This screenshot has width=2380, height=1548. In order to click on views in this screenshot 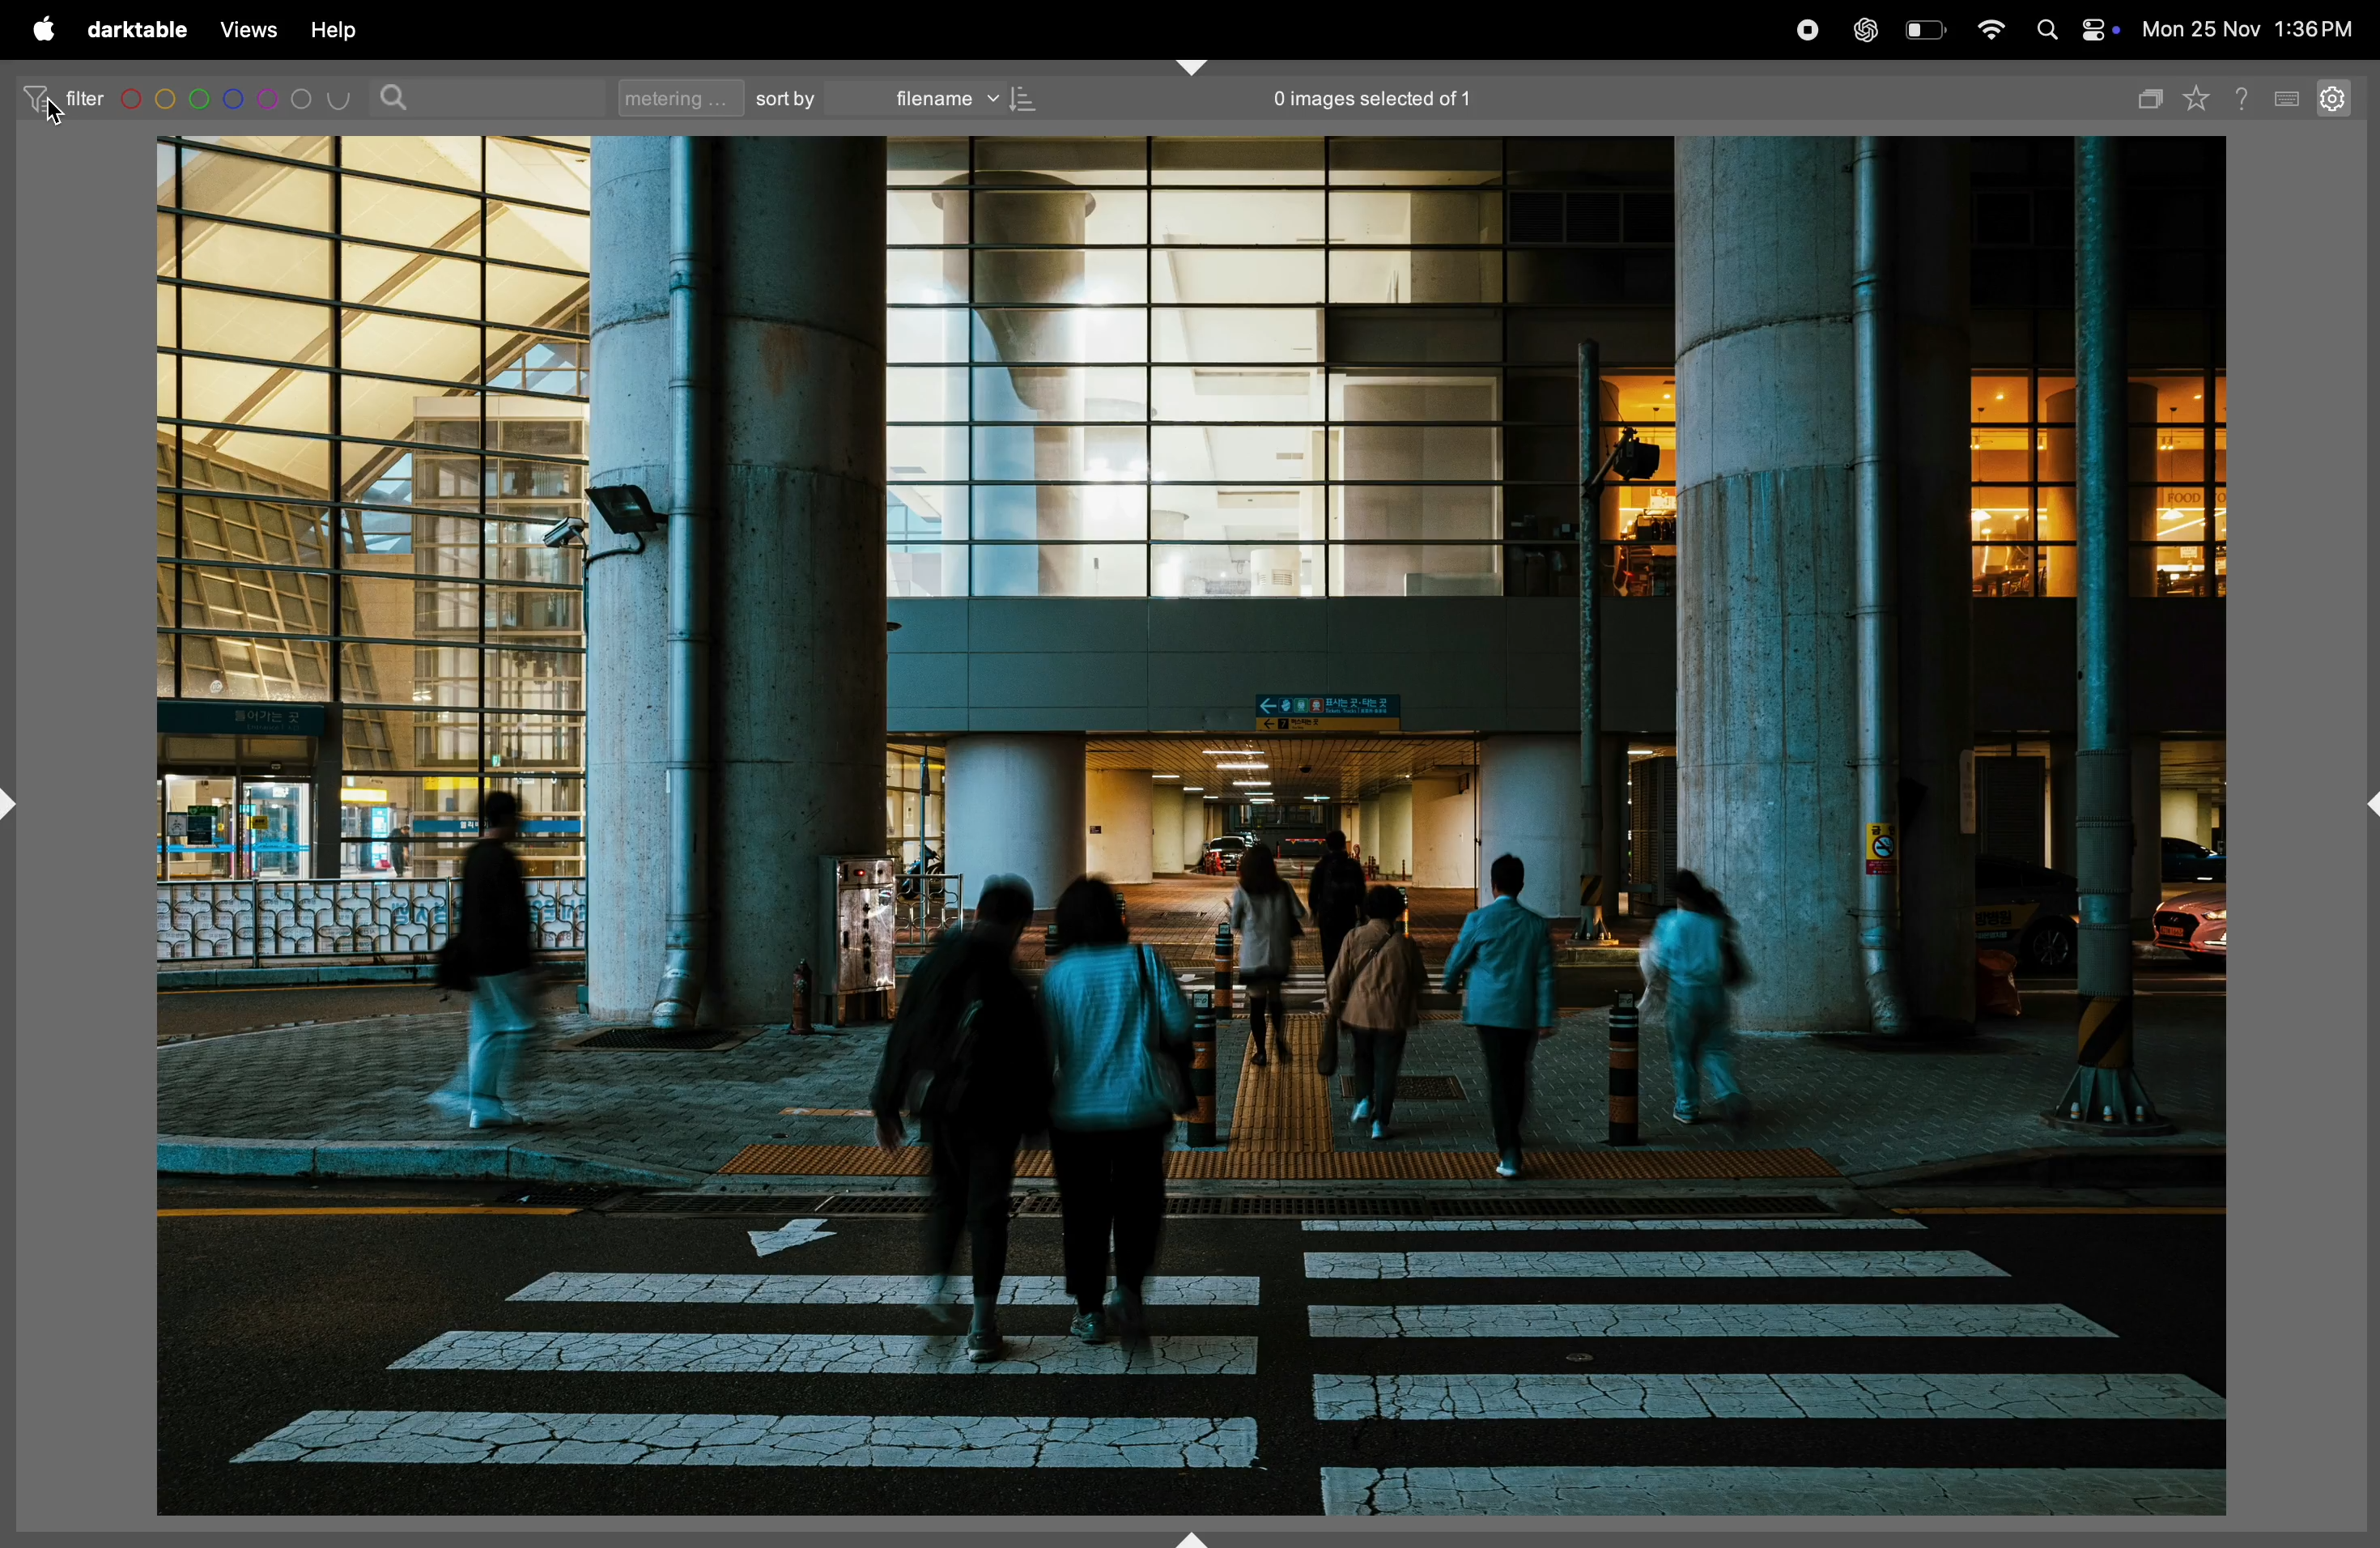, I will do `click(249, 27)`.